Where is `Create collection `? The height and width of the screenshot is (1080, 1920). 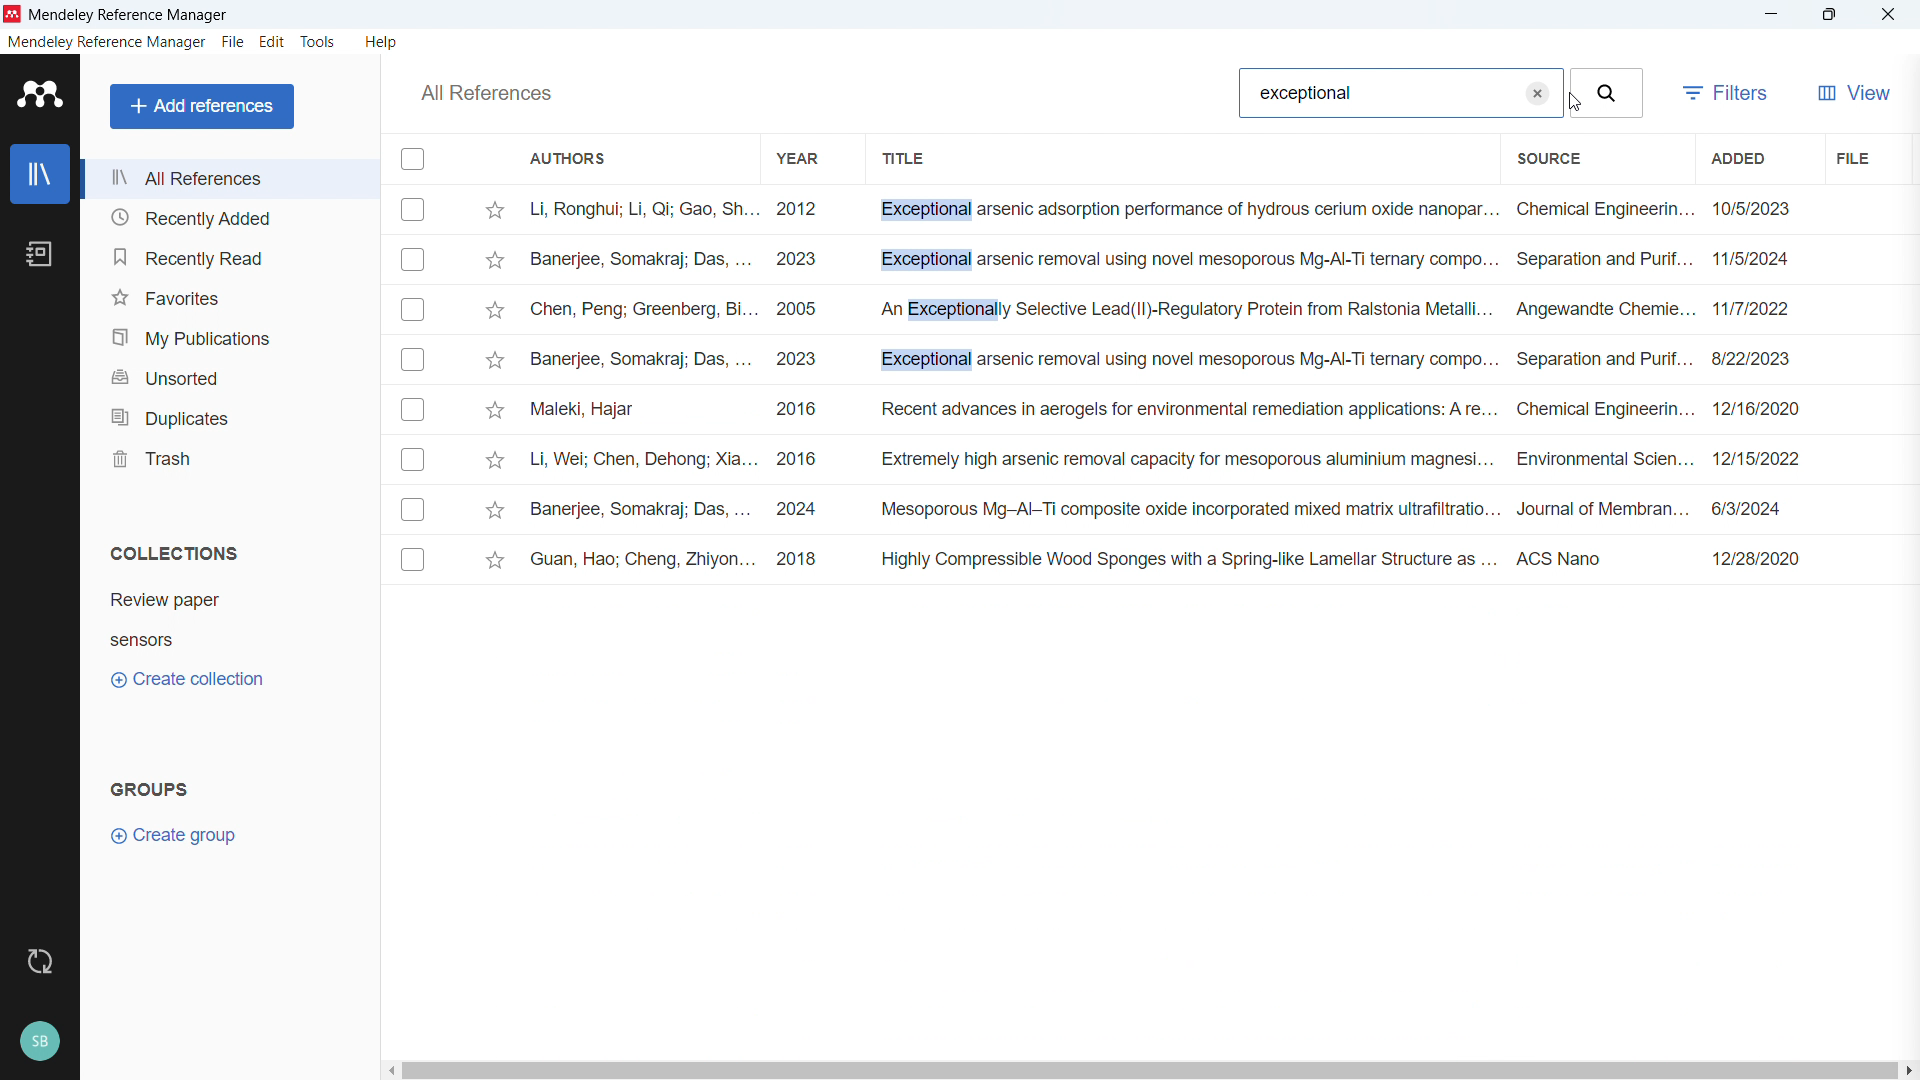
Create collection  is located at coordinates (186, 679).